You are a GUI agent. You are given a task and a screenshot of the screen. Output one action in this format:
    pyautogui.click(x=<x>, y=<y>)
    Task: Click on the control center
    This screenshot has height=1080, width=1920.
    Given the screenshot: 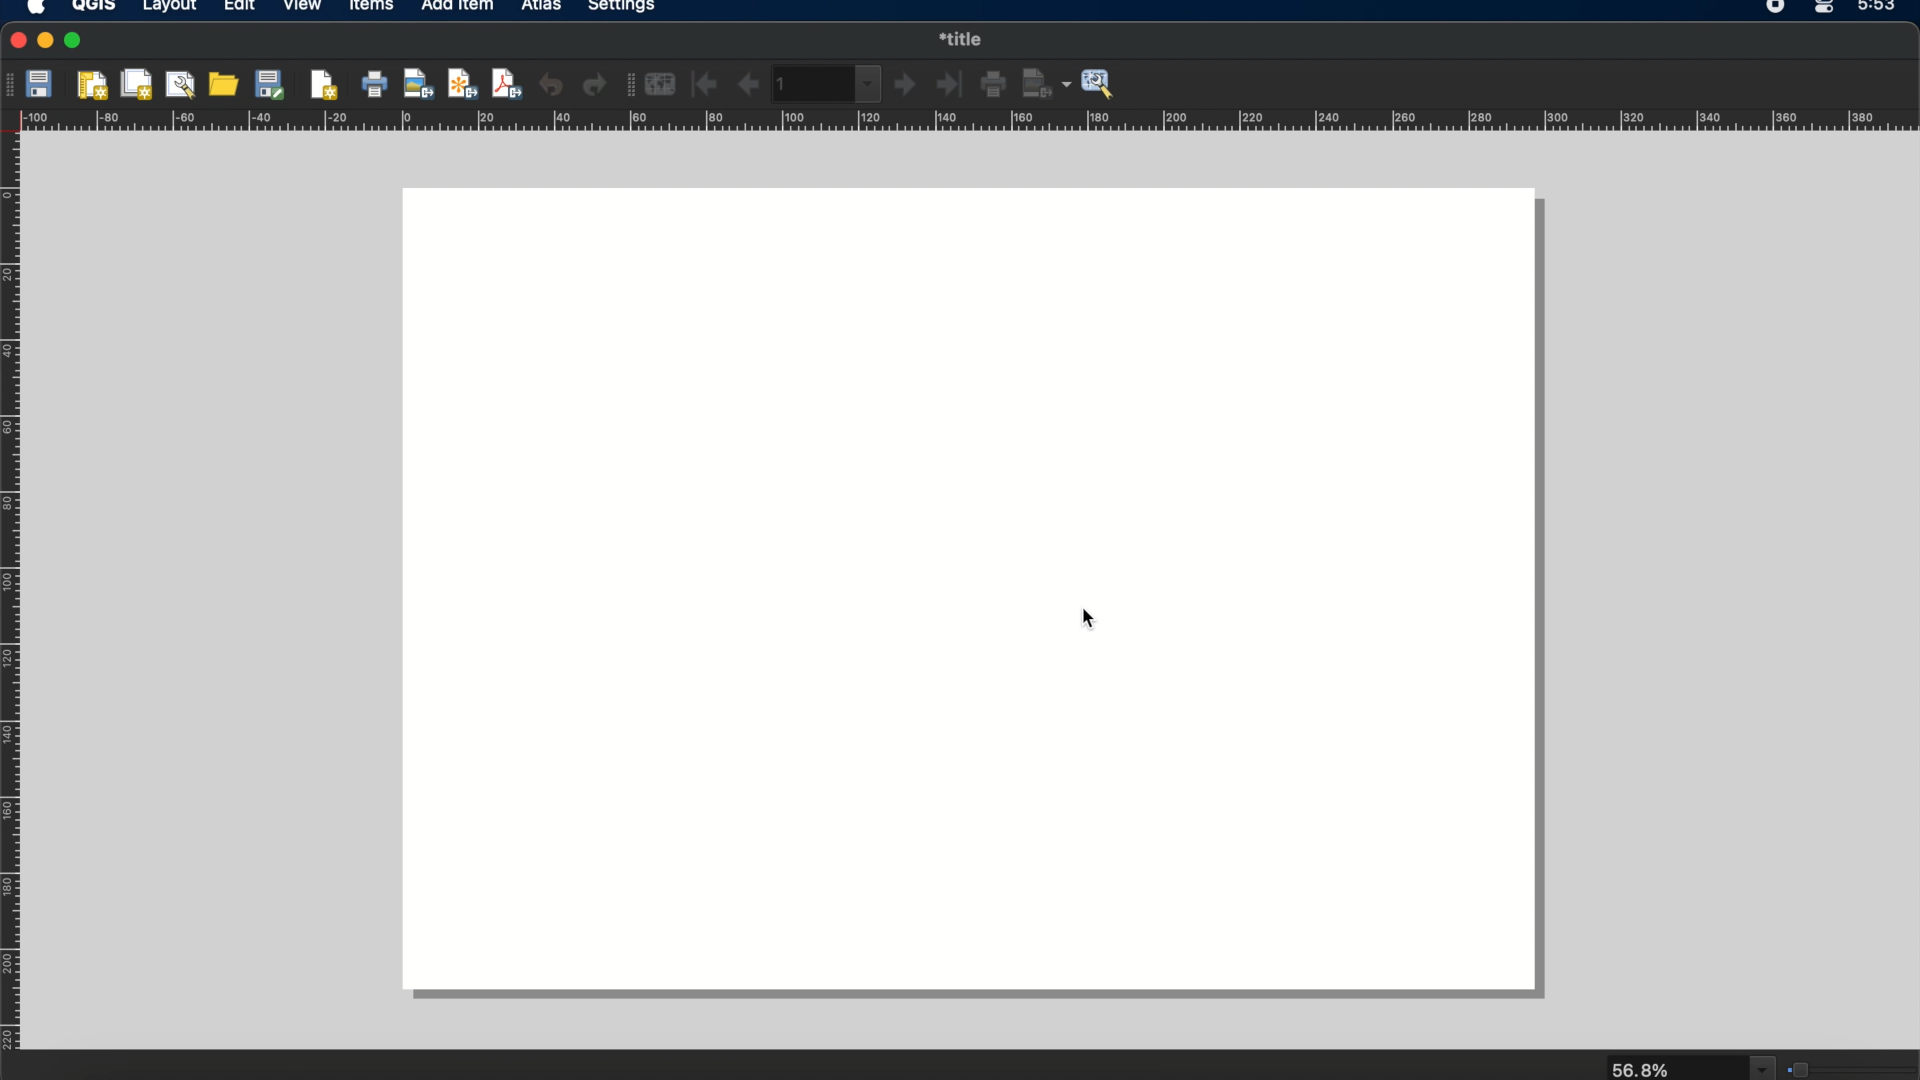 What is the action you would take?
    pyautogui.click(x=1822, y=10)
    